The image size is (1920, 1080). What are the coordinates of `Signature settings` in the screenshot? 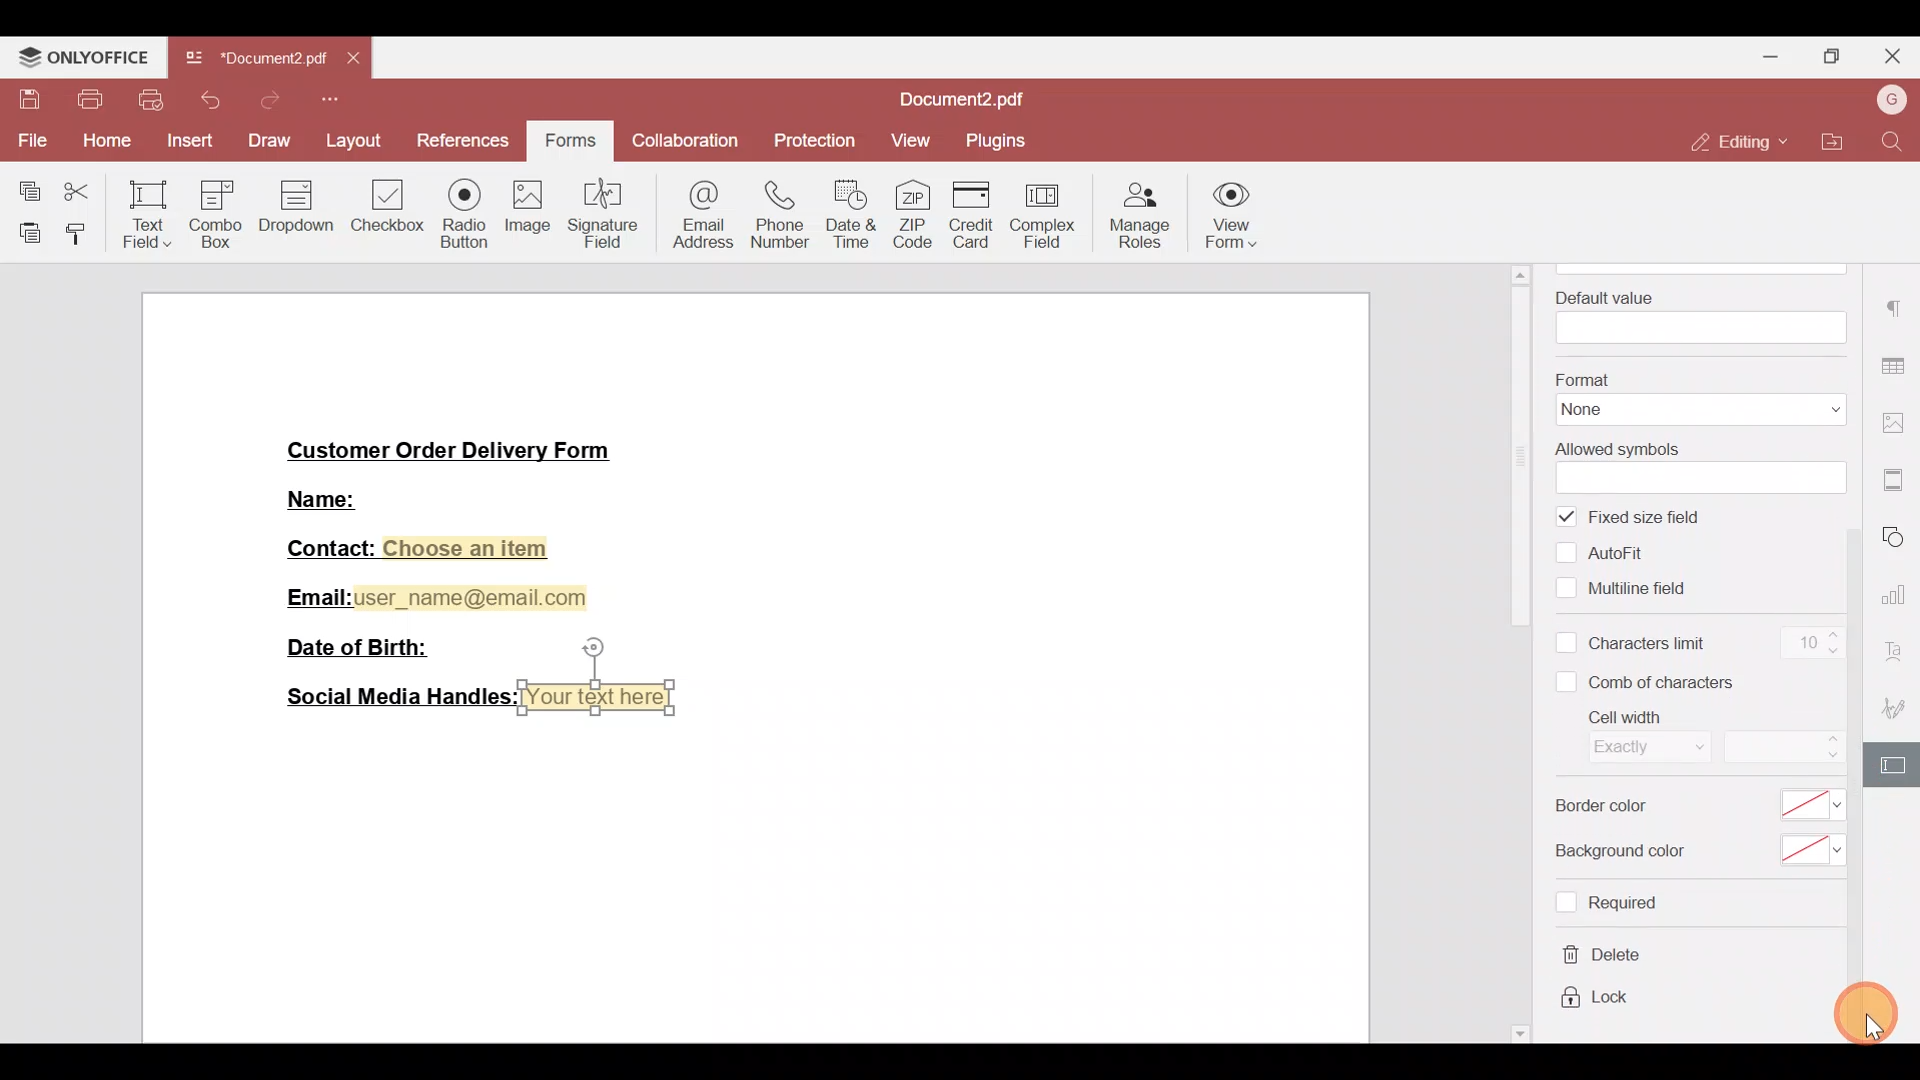 It's located at (1900, 707).